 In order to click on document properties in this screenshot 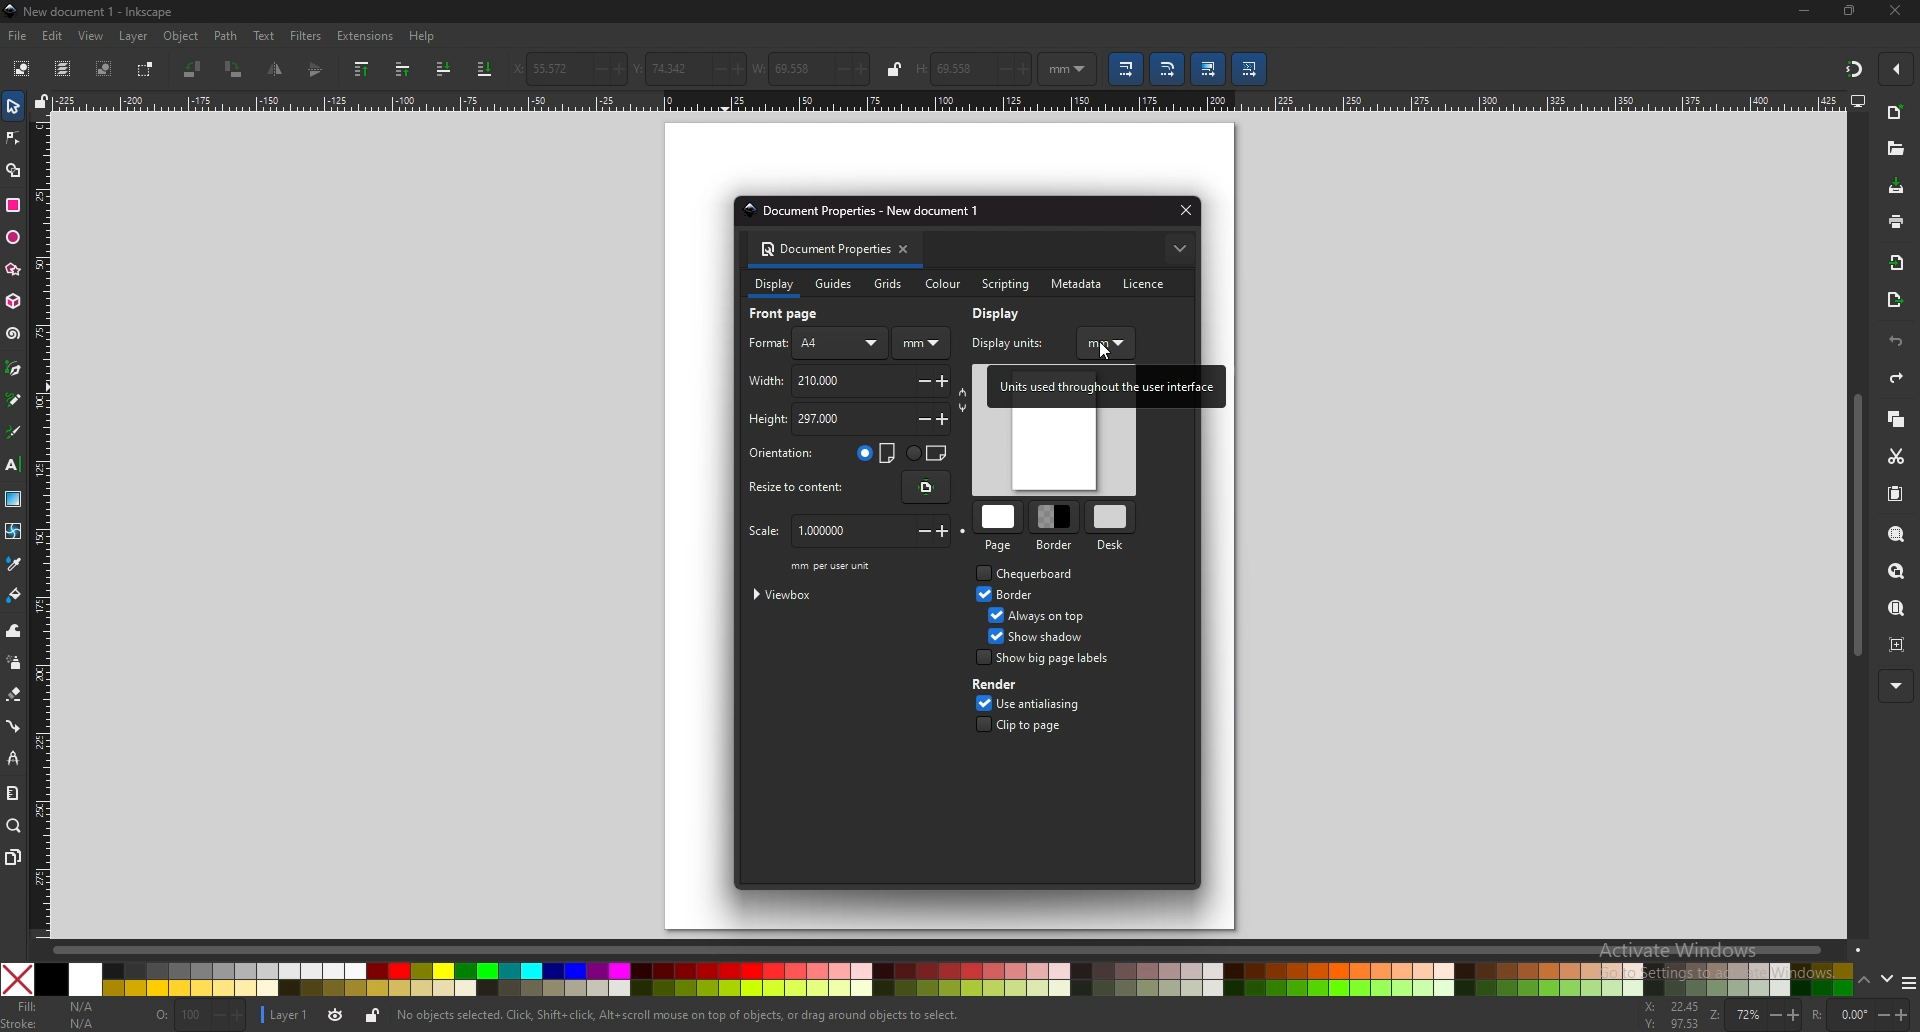, I will do `click(822, 250)`.